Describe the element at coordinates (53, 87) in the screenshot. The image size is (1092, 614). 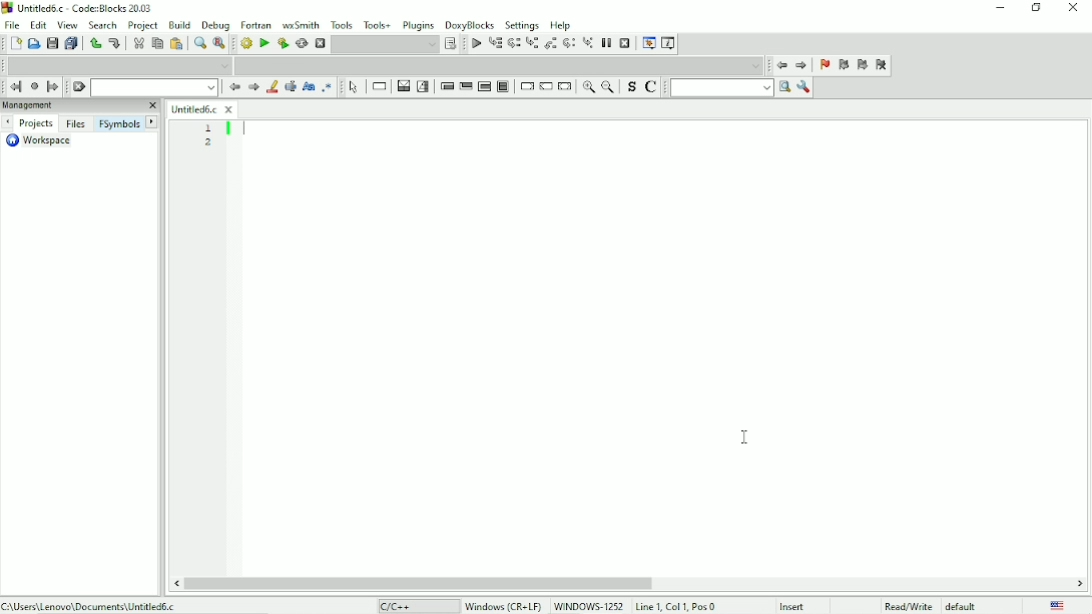
I see `Jump forward` at that location.